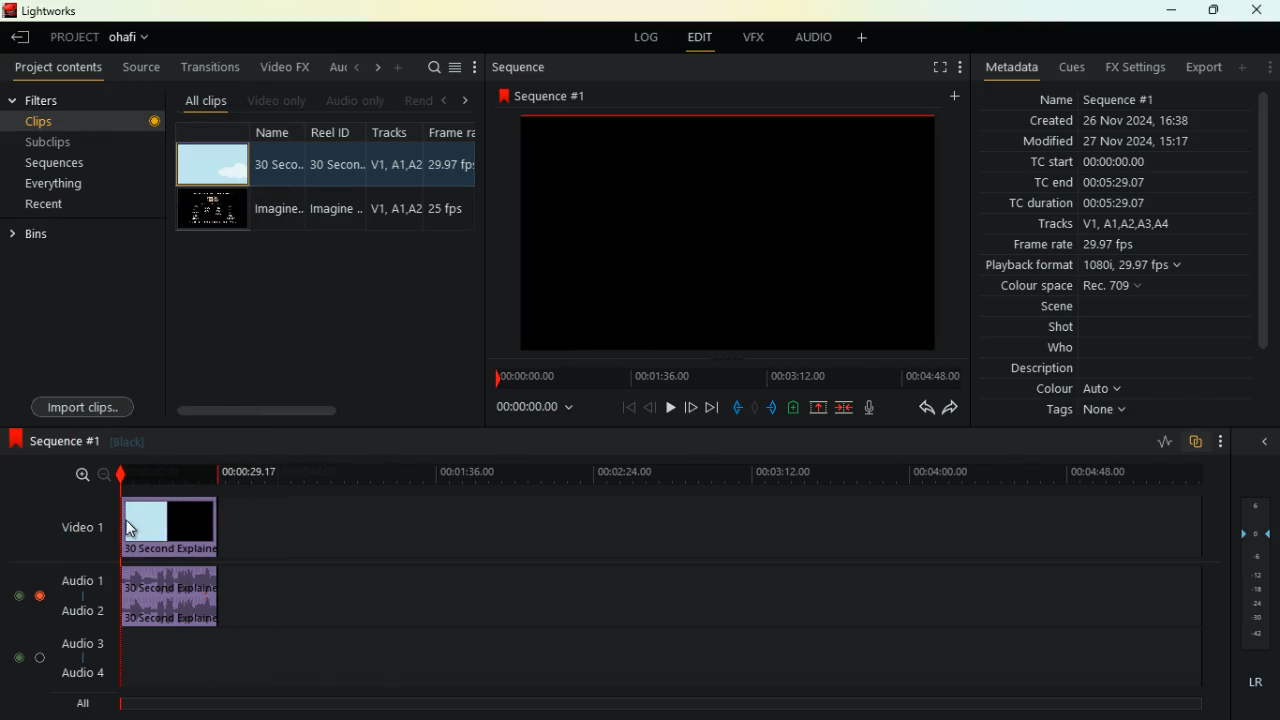 The image size is (1280, 720). Describe the element at coordinates (705, 40) in the screenshot. I see `edit` at that location.